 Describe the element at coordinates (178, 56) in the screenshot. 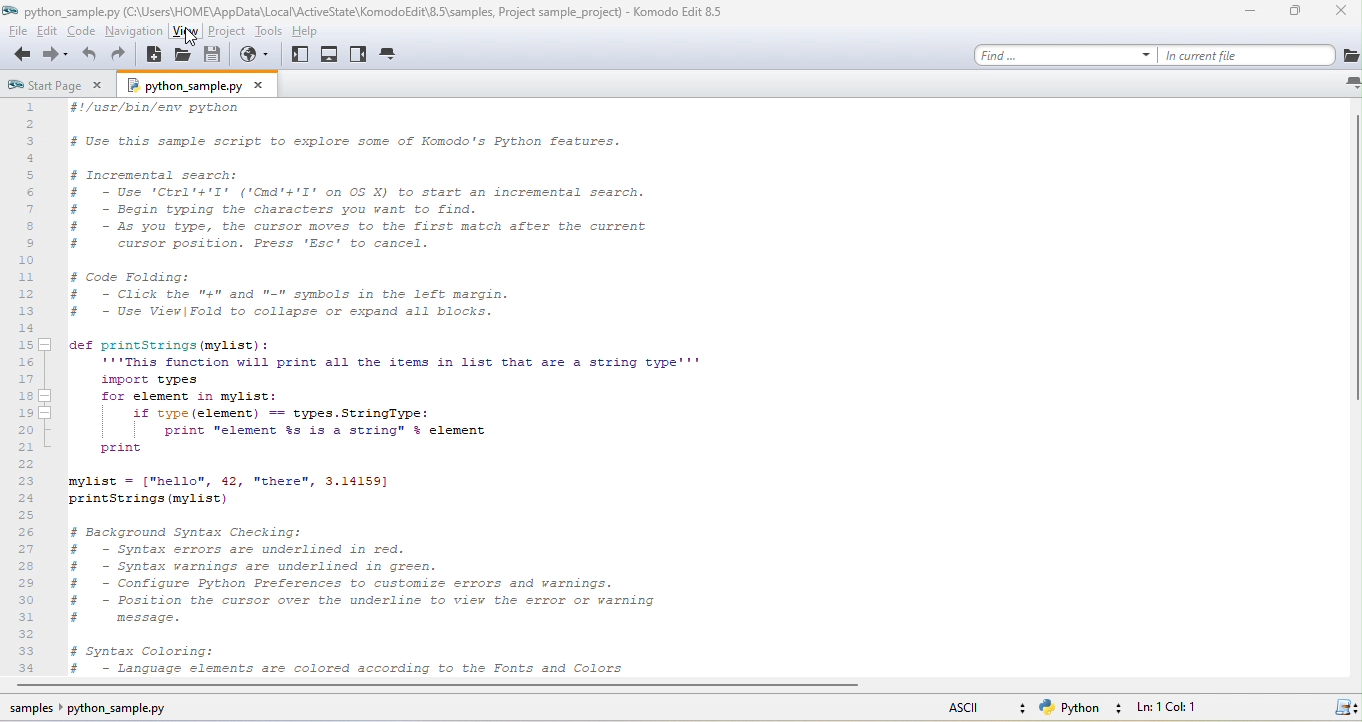

I see `open` at that location.